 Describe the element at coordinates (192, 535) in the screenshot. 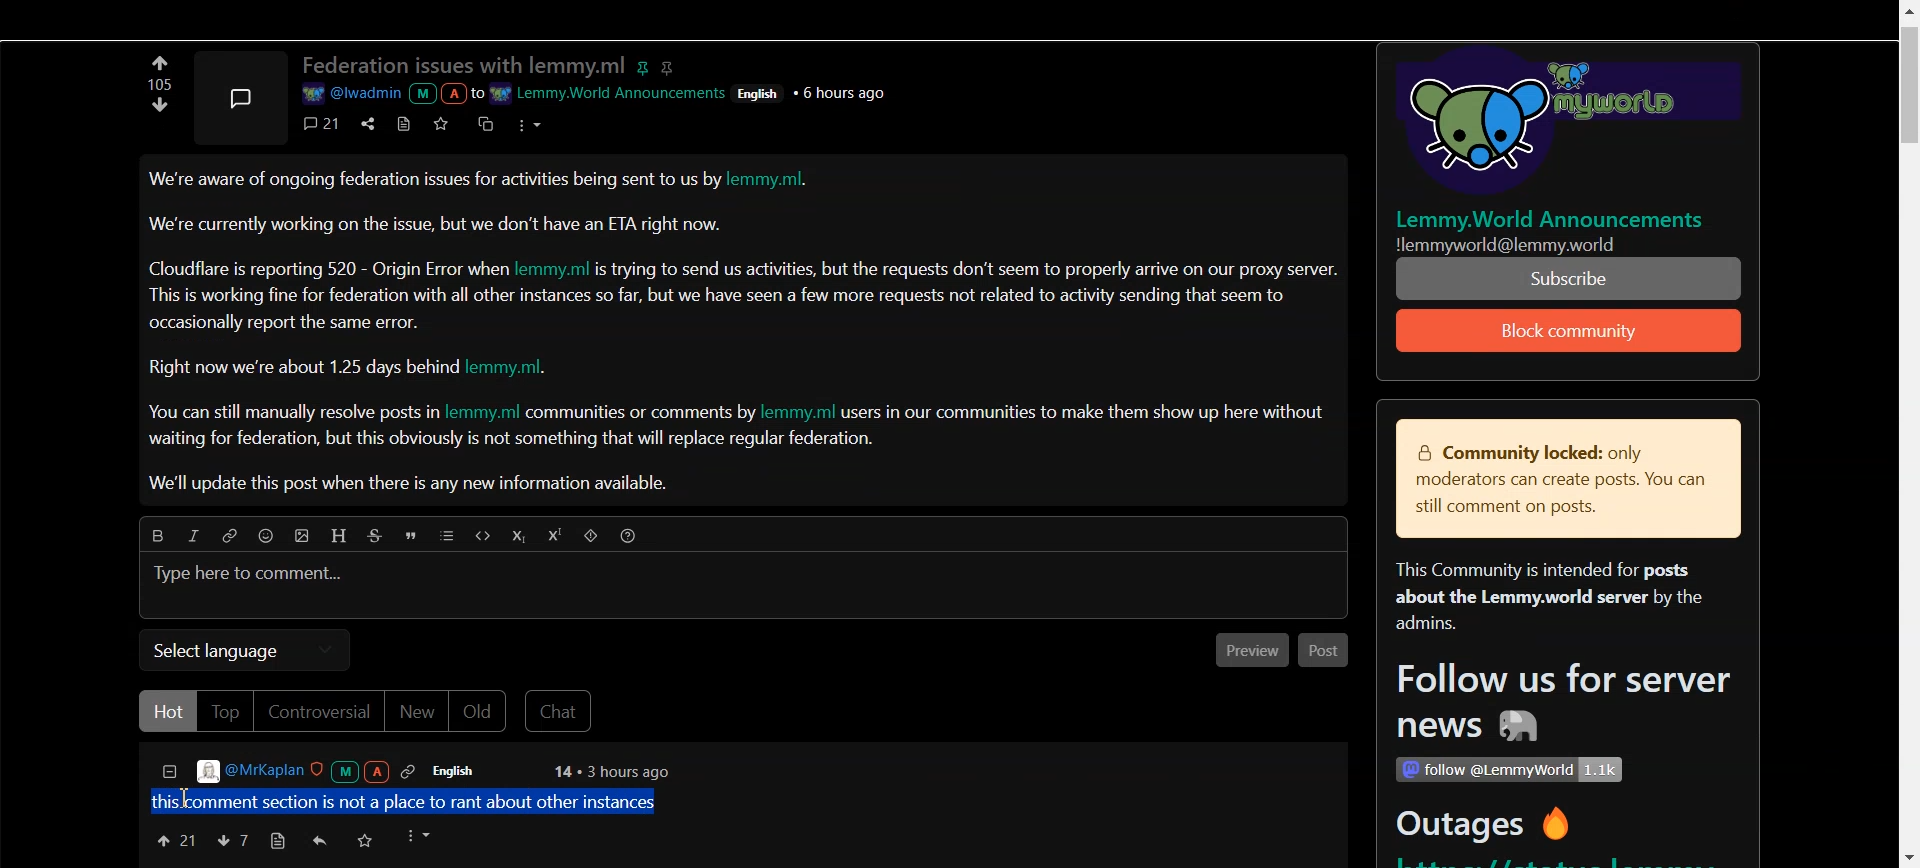

I see `Italic` at that location.